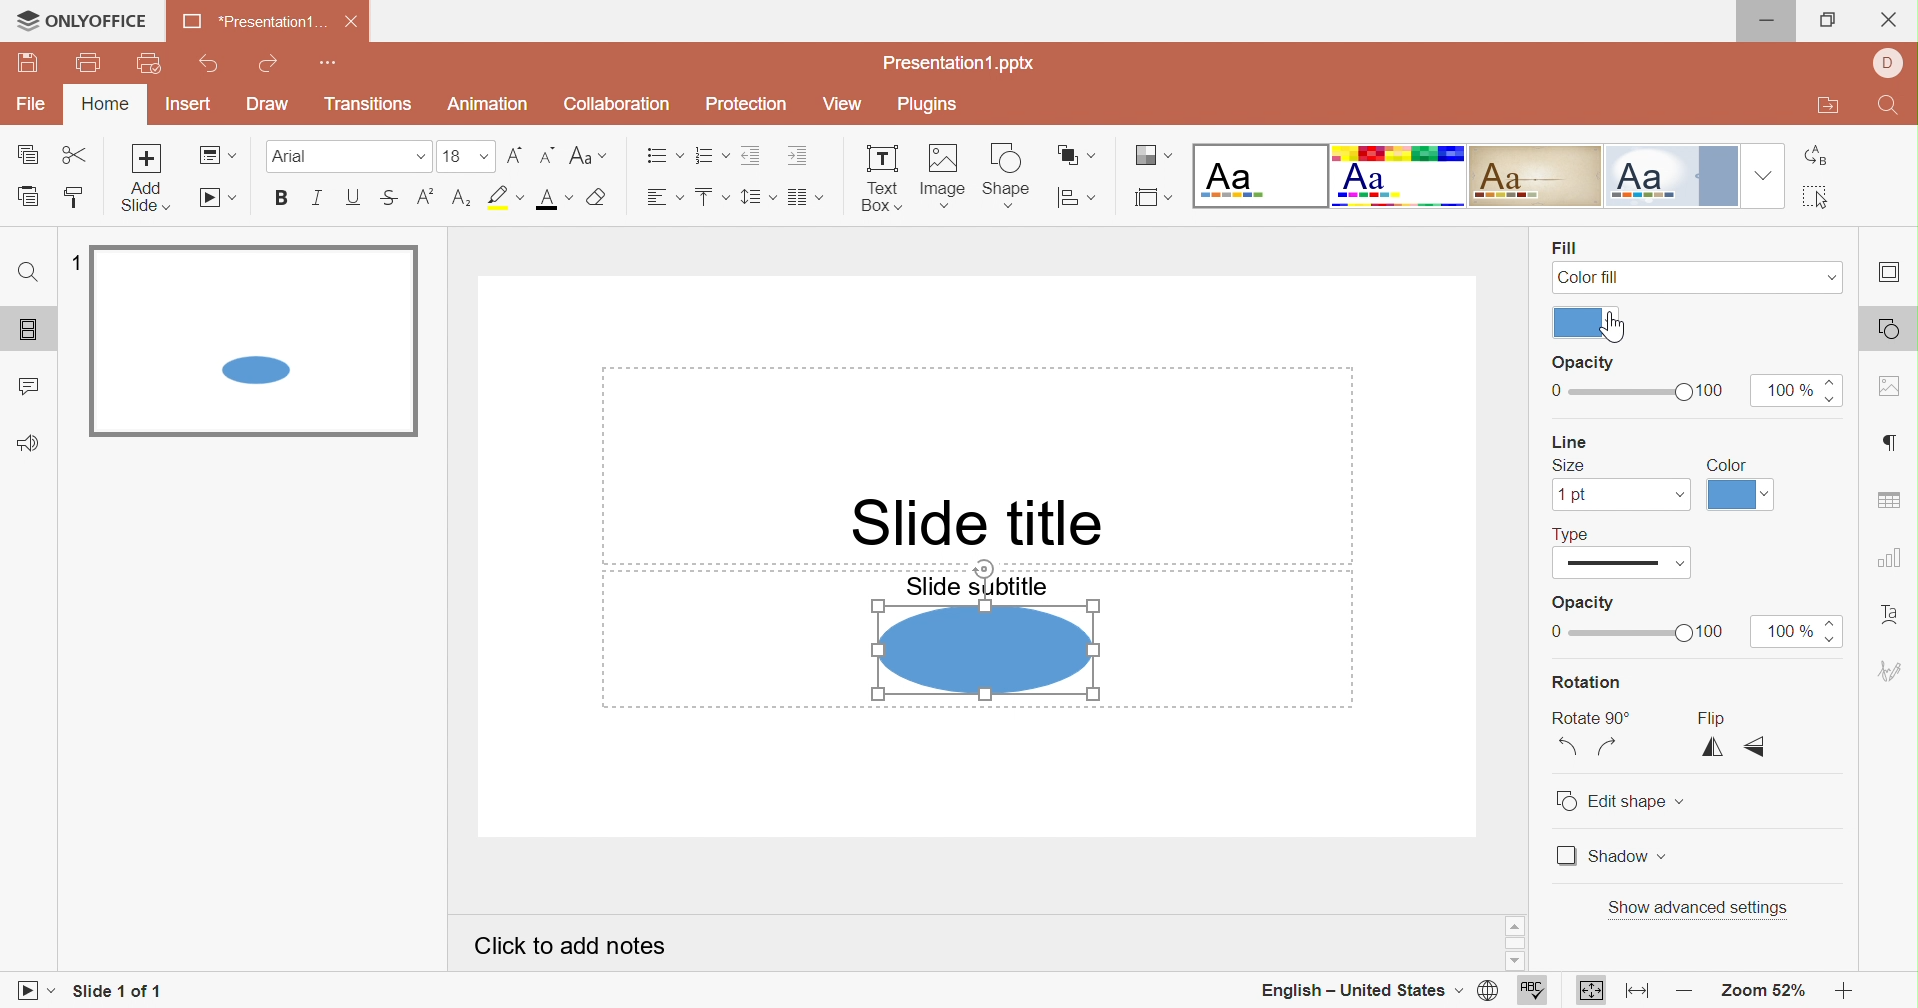 This screenshot has width=1918, height=1008. What do you see at coordinates (31, 105) in the screenshot?
I see `File` at bounding box center [31, 105].